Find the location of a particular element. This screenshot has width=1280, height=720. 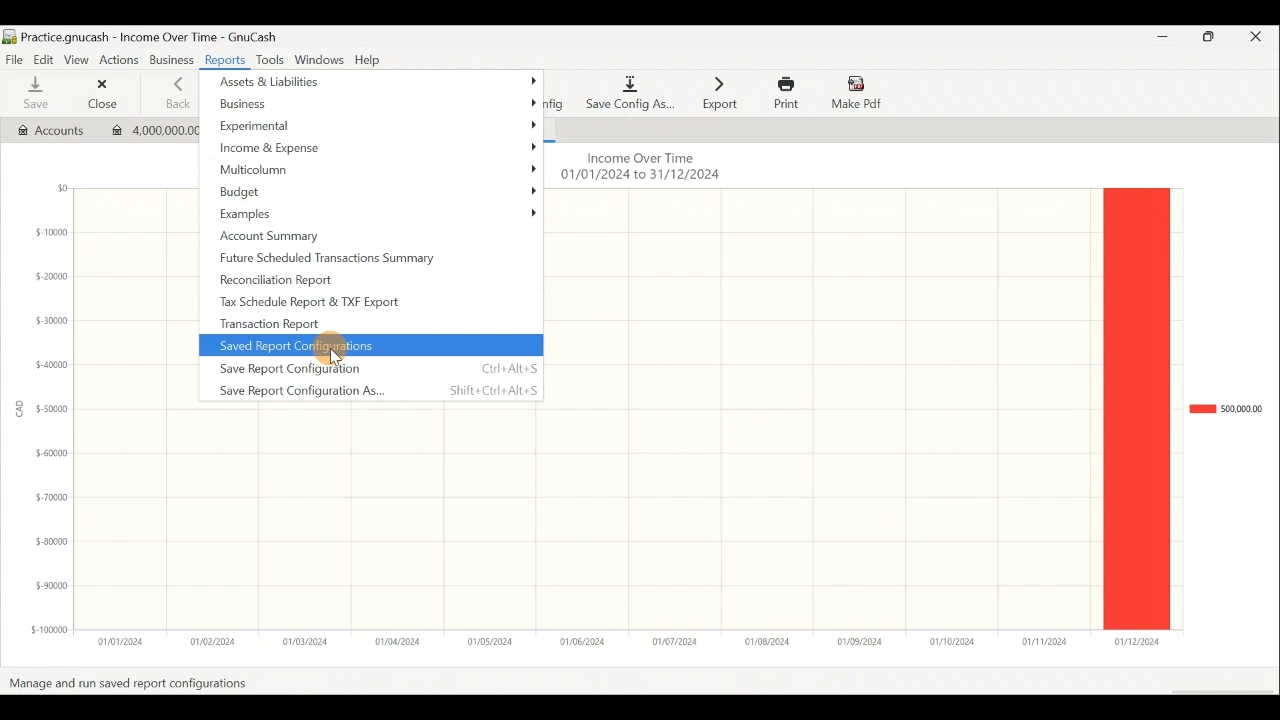

View is located at coordinates (75, 58).